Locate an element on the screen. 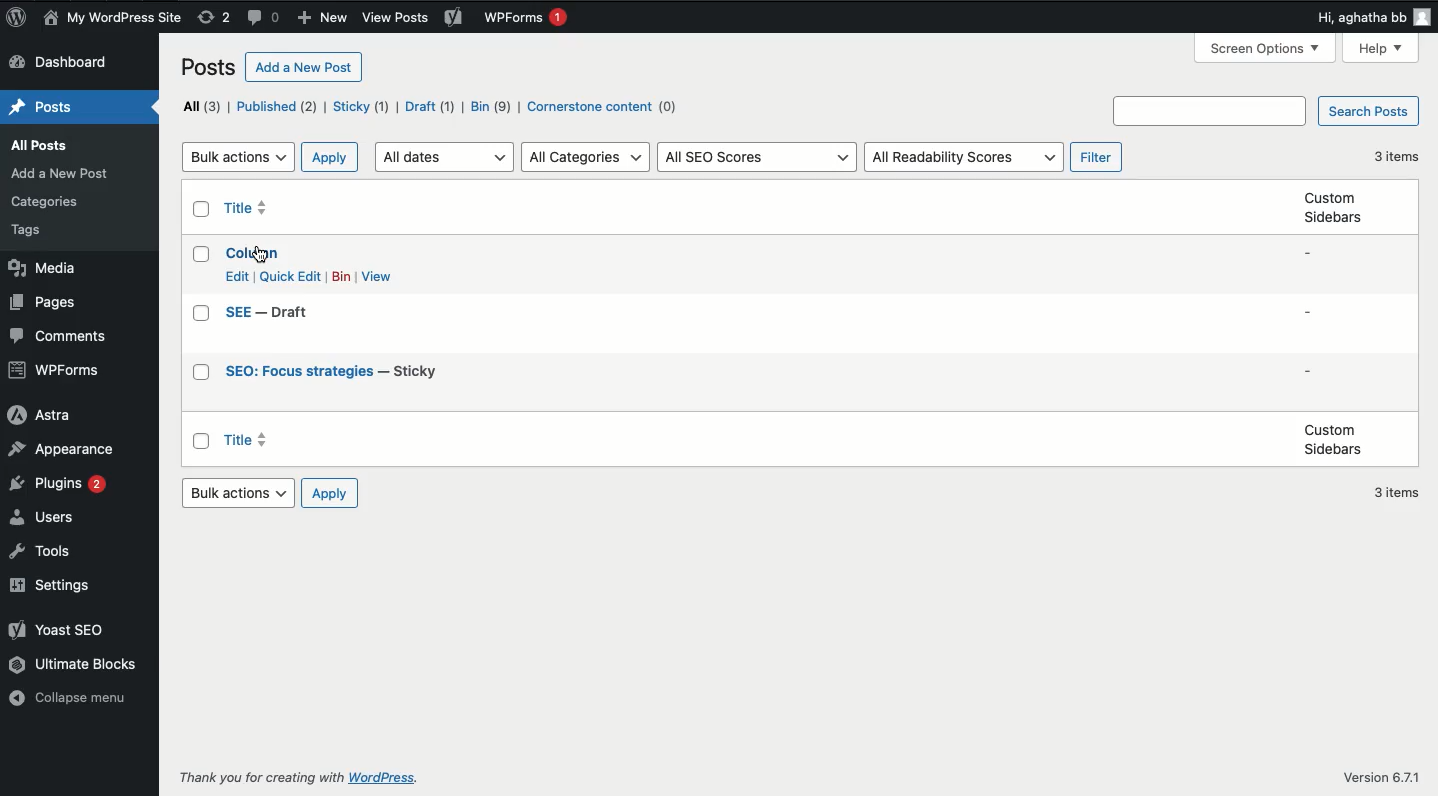 The image size is (1438, 796). Custom sidebars is located at coordinates (1332, 440).